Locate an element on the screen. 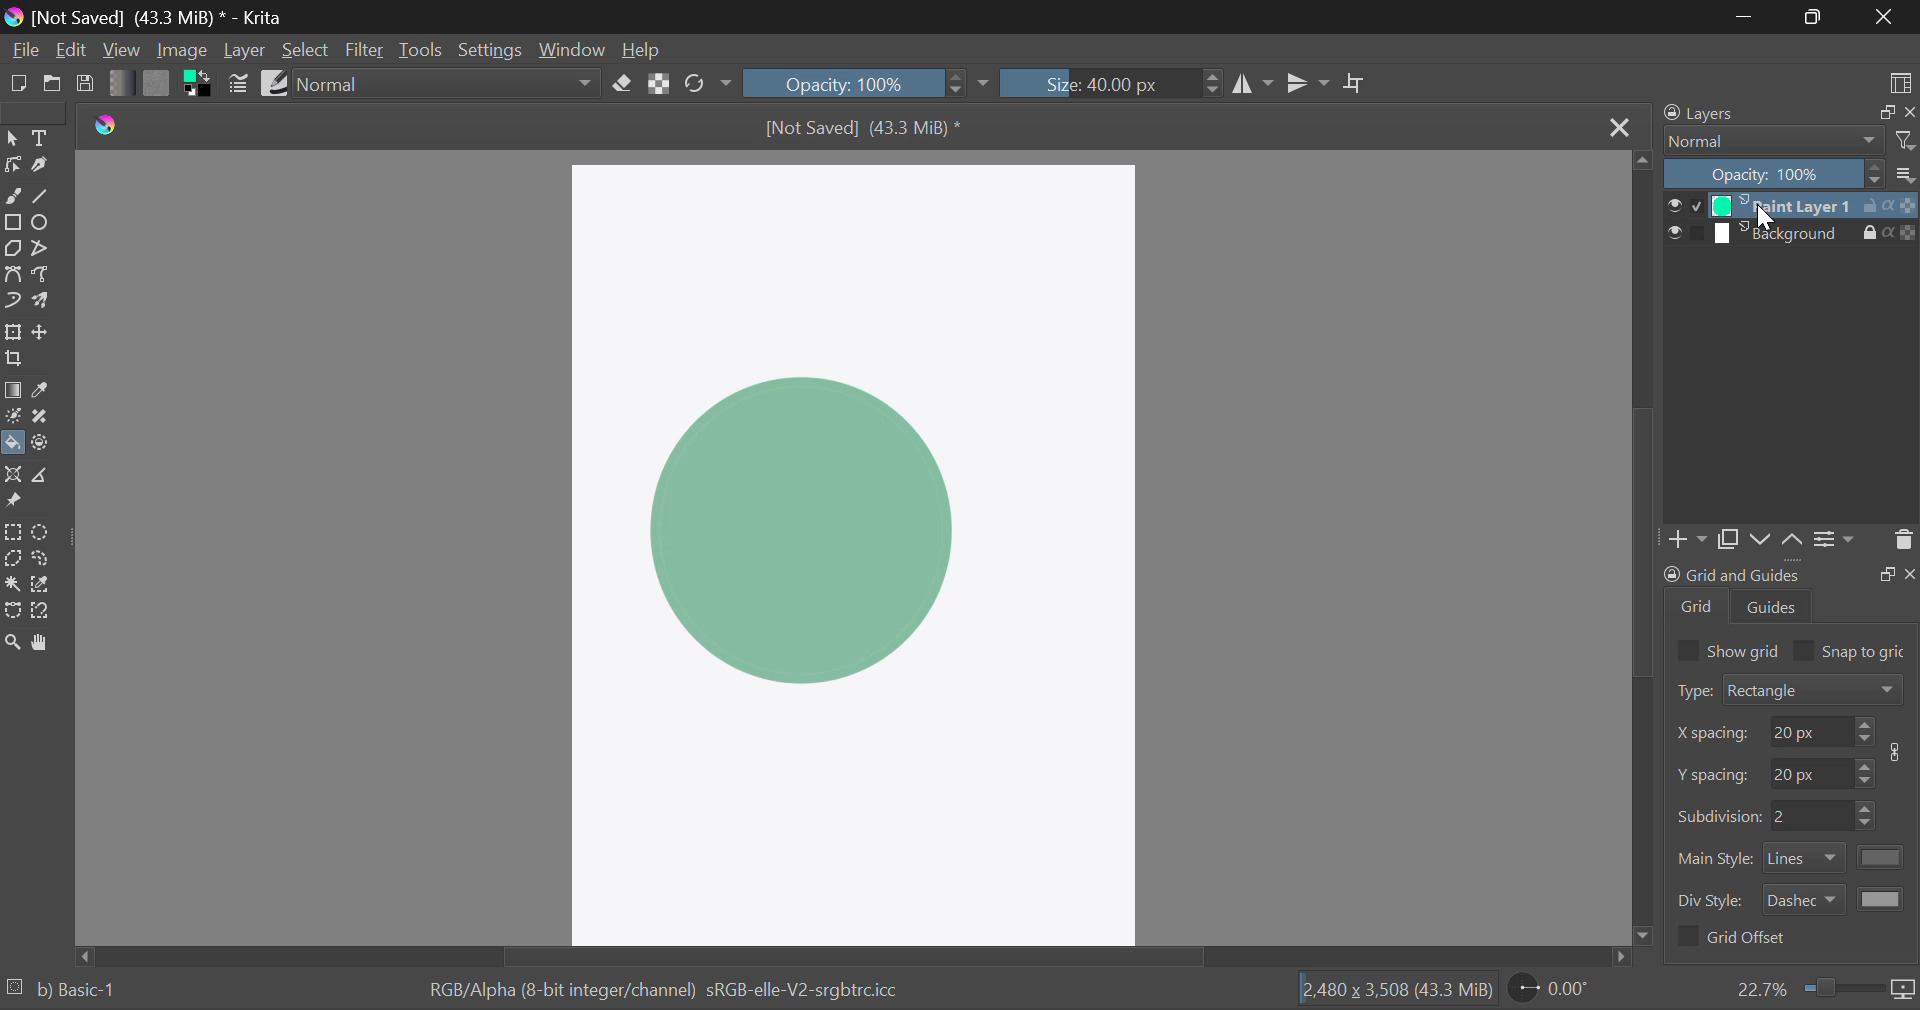 The height and width of the screenshot is (1010, 1920). Continuous Selection is located at coordinates (12, 587).